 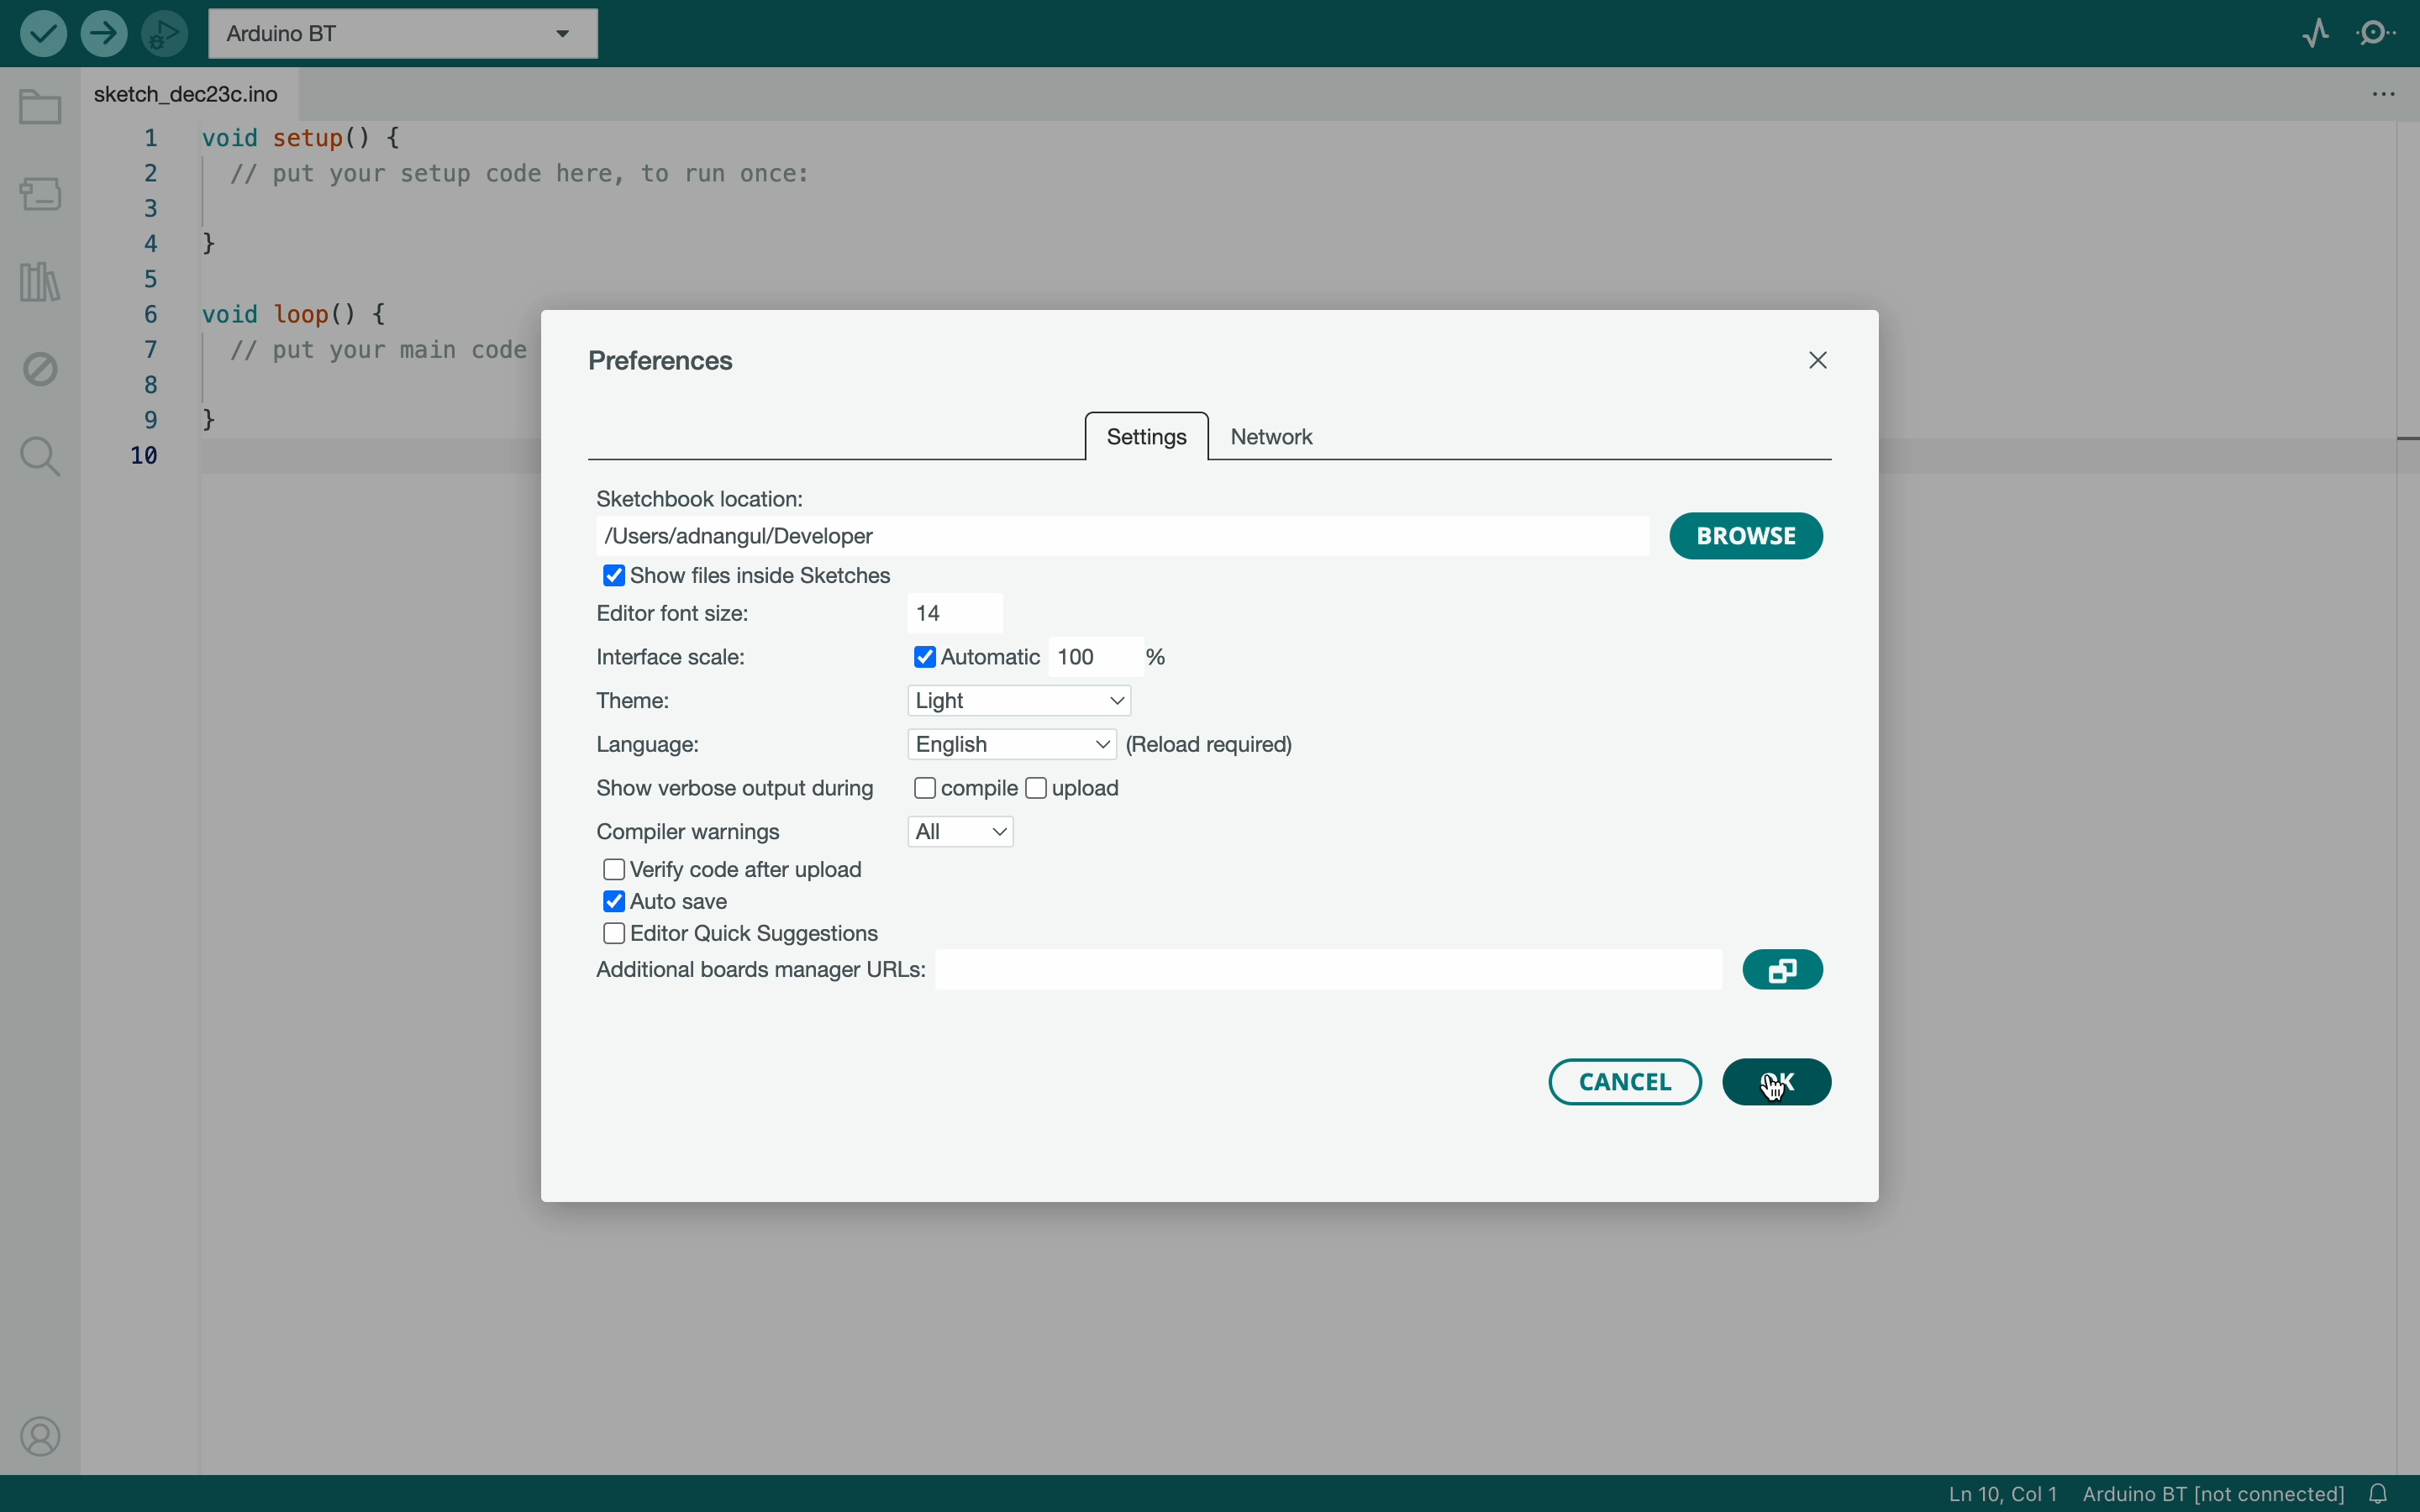 I want to click on library manger, so click(x=37, y=282).